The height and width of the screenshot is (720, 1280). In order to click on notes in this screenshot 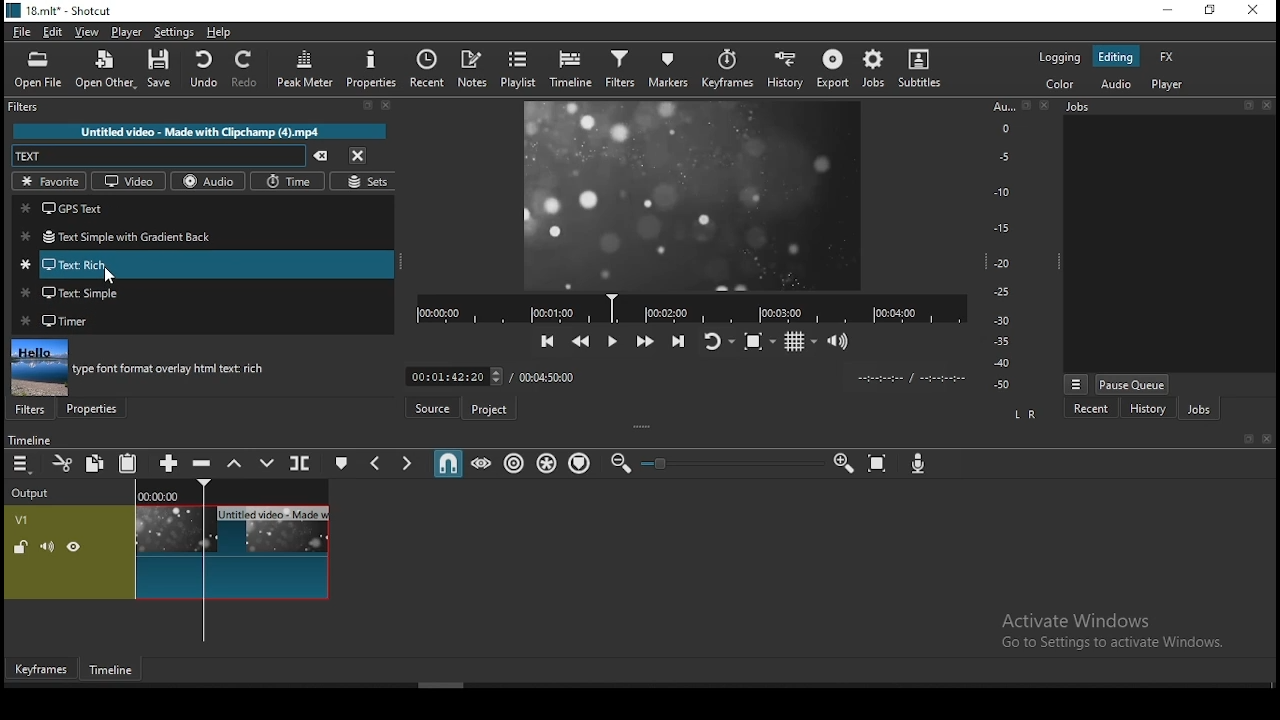, I will do `click(473, 70)`.